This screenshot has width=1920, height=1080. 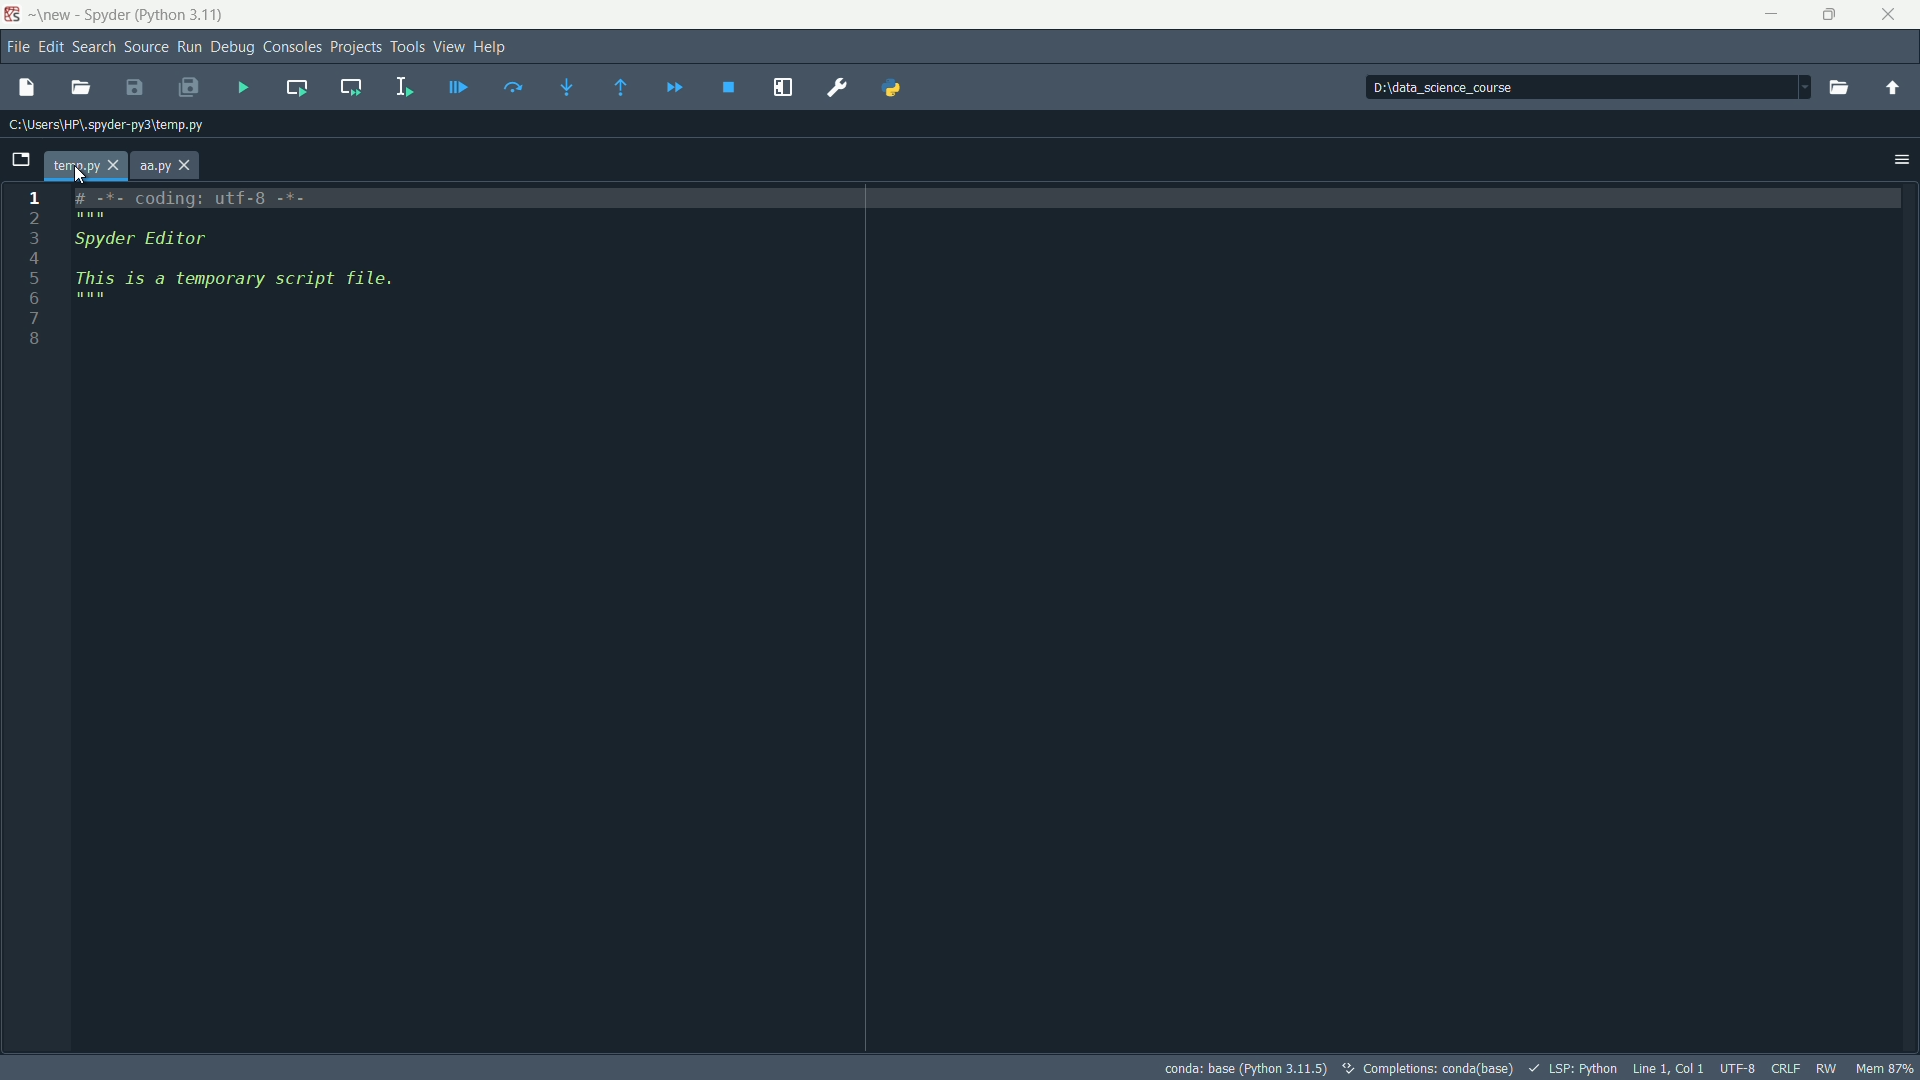 I want to click on run menu, so click(x=189, y=46).